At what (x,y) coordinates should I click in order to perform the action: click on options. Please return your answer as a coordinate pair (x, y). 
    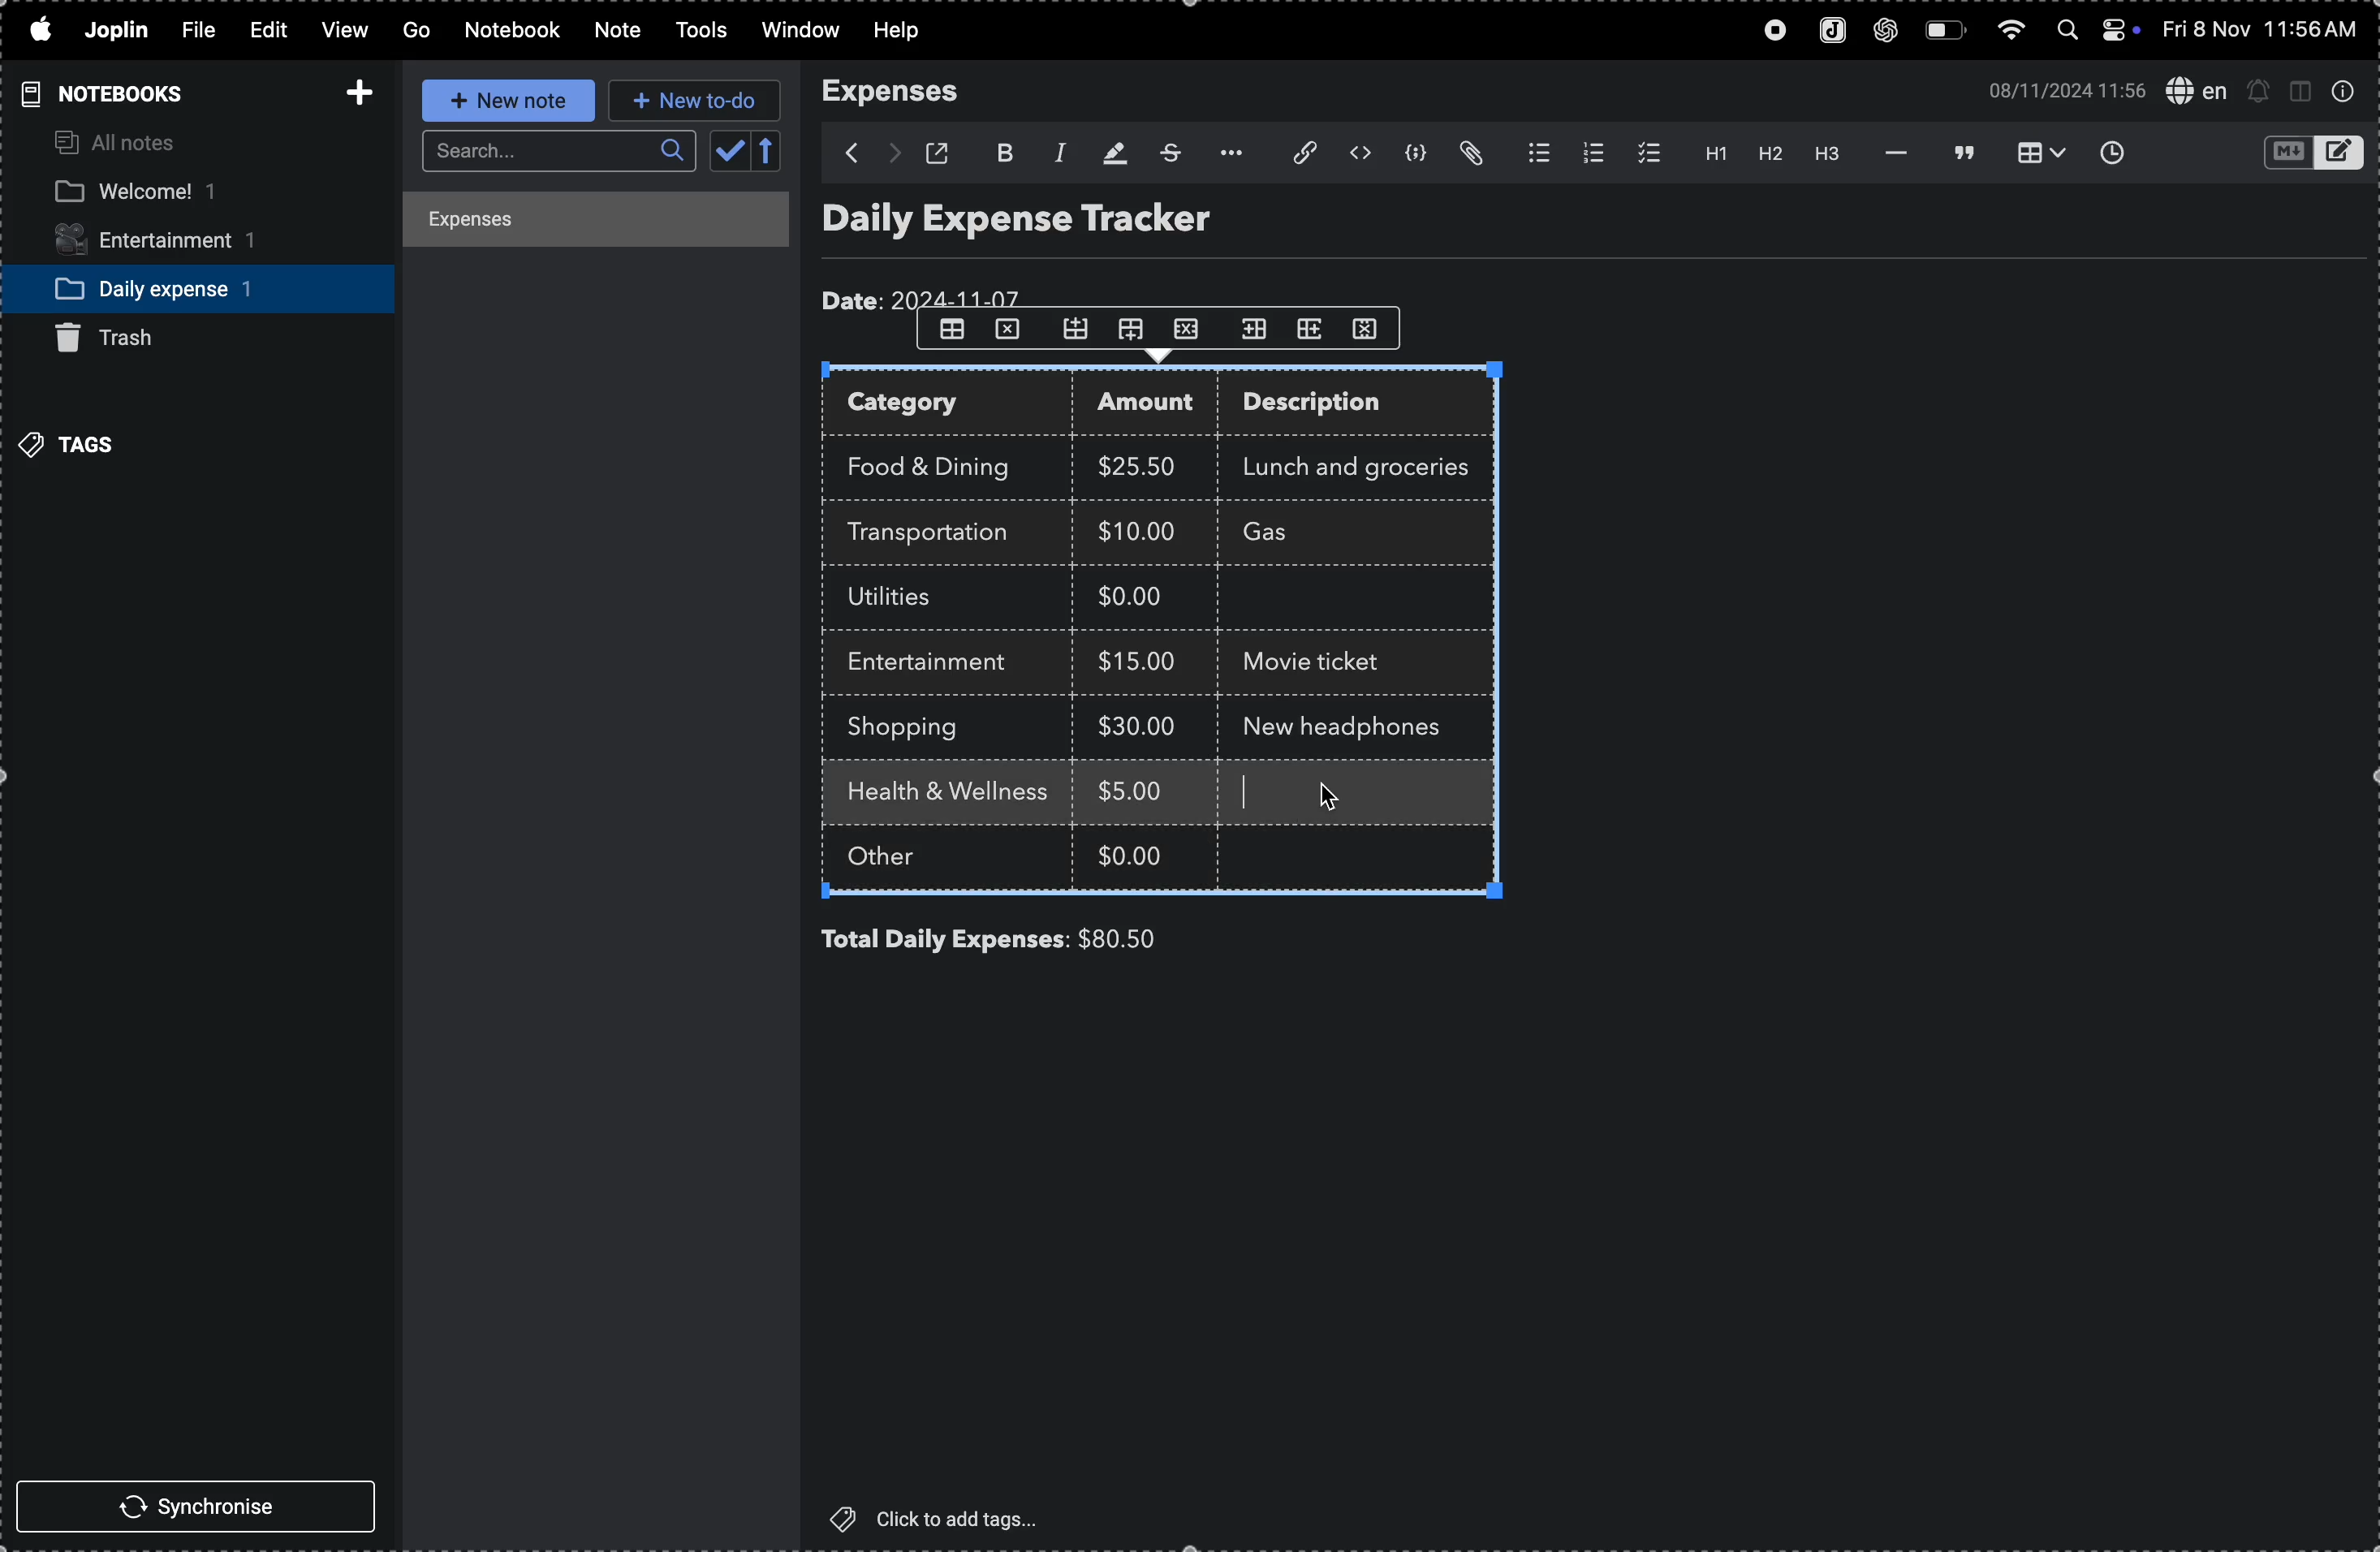
    Looking at the image, I should click on (1225, 153).